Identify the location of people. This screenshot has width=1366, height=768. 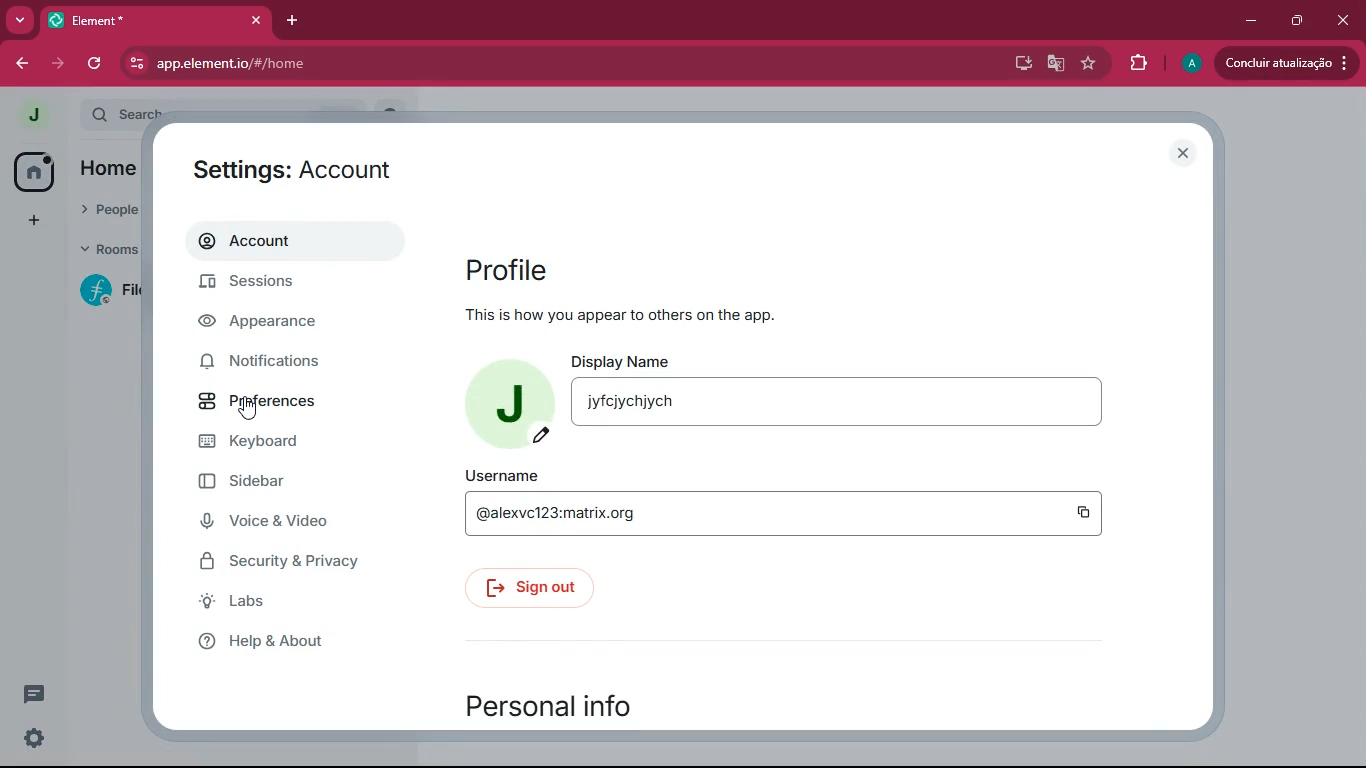
(102, 209).